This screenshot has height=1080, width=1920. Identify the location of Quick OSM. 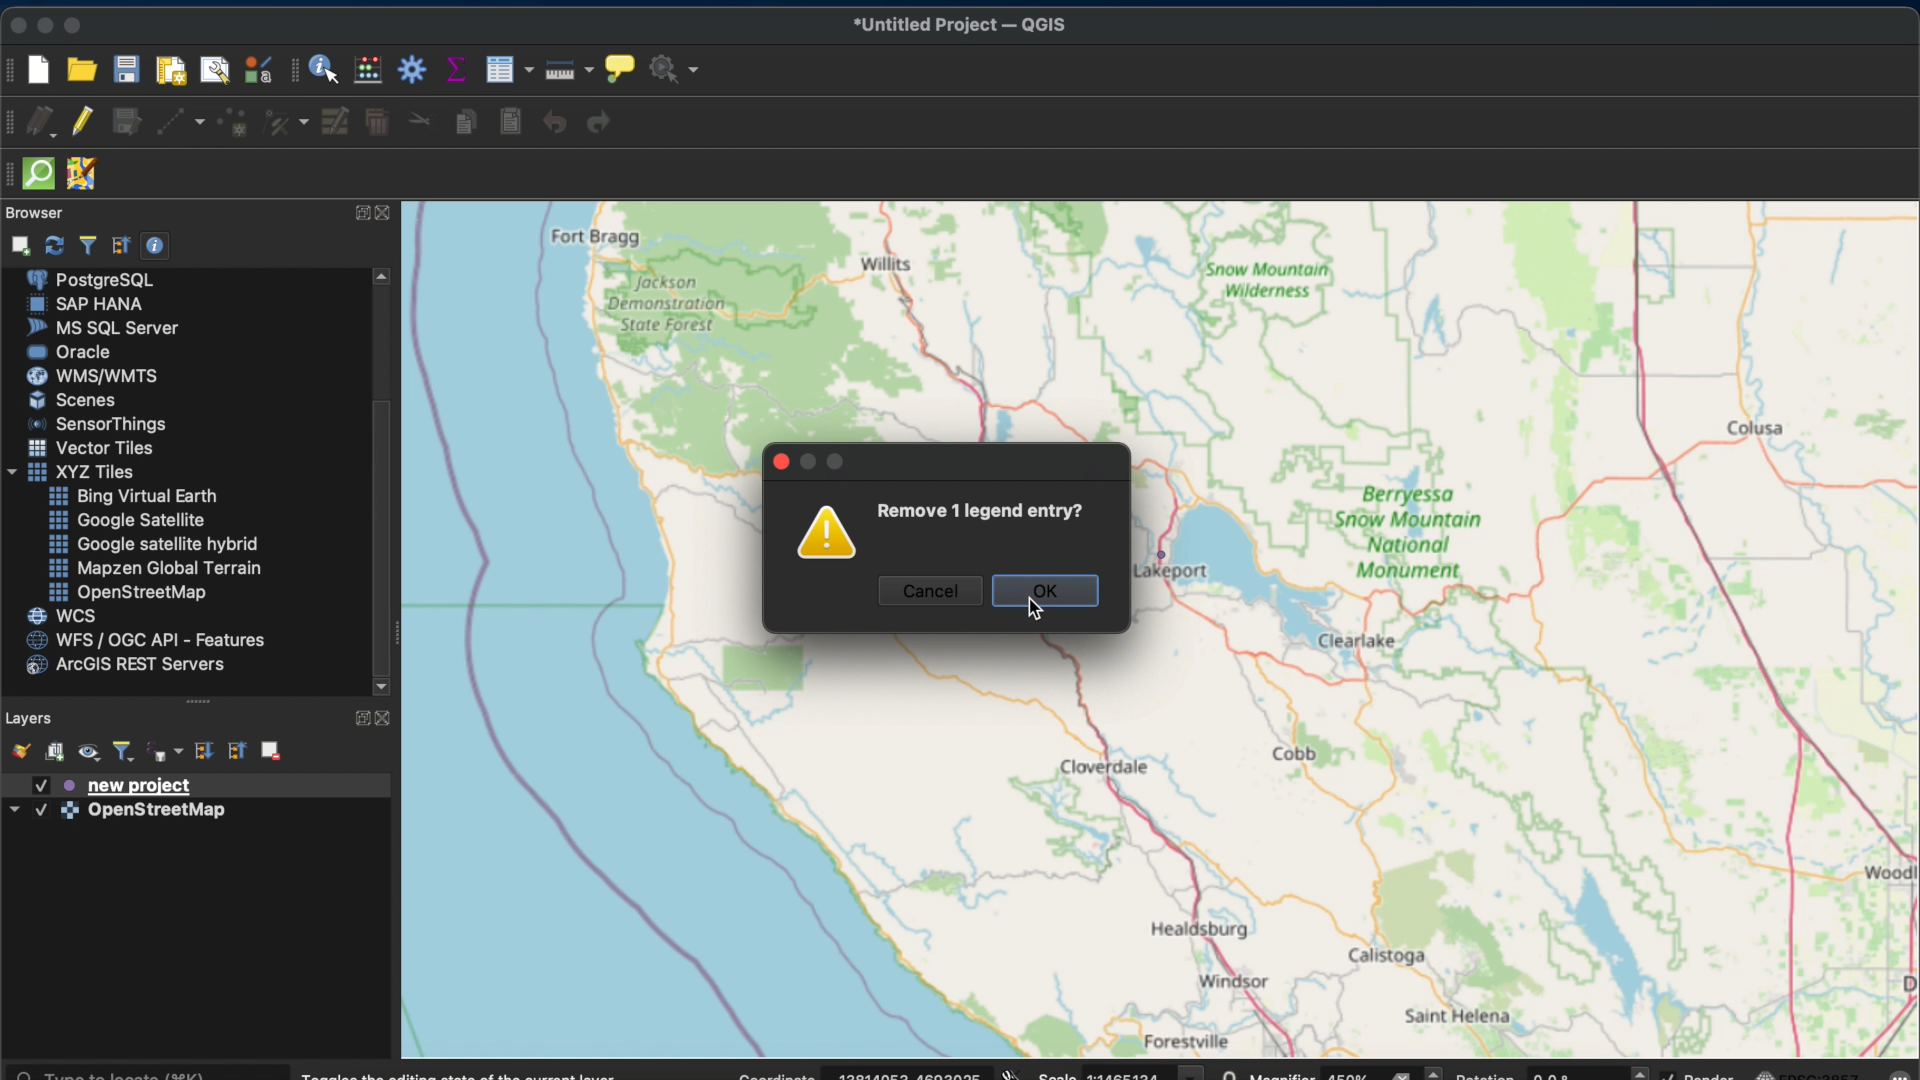
(39, 174).